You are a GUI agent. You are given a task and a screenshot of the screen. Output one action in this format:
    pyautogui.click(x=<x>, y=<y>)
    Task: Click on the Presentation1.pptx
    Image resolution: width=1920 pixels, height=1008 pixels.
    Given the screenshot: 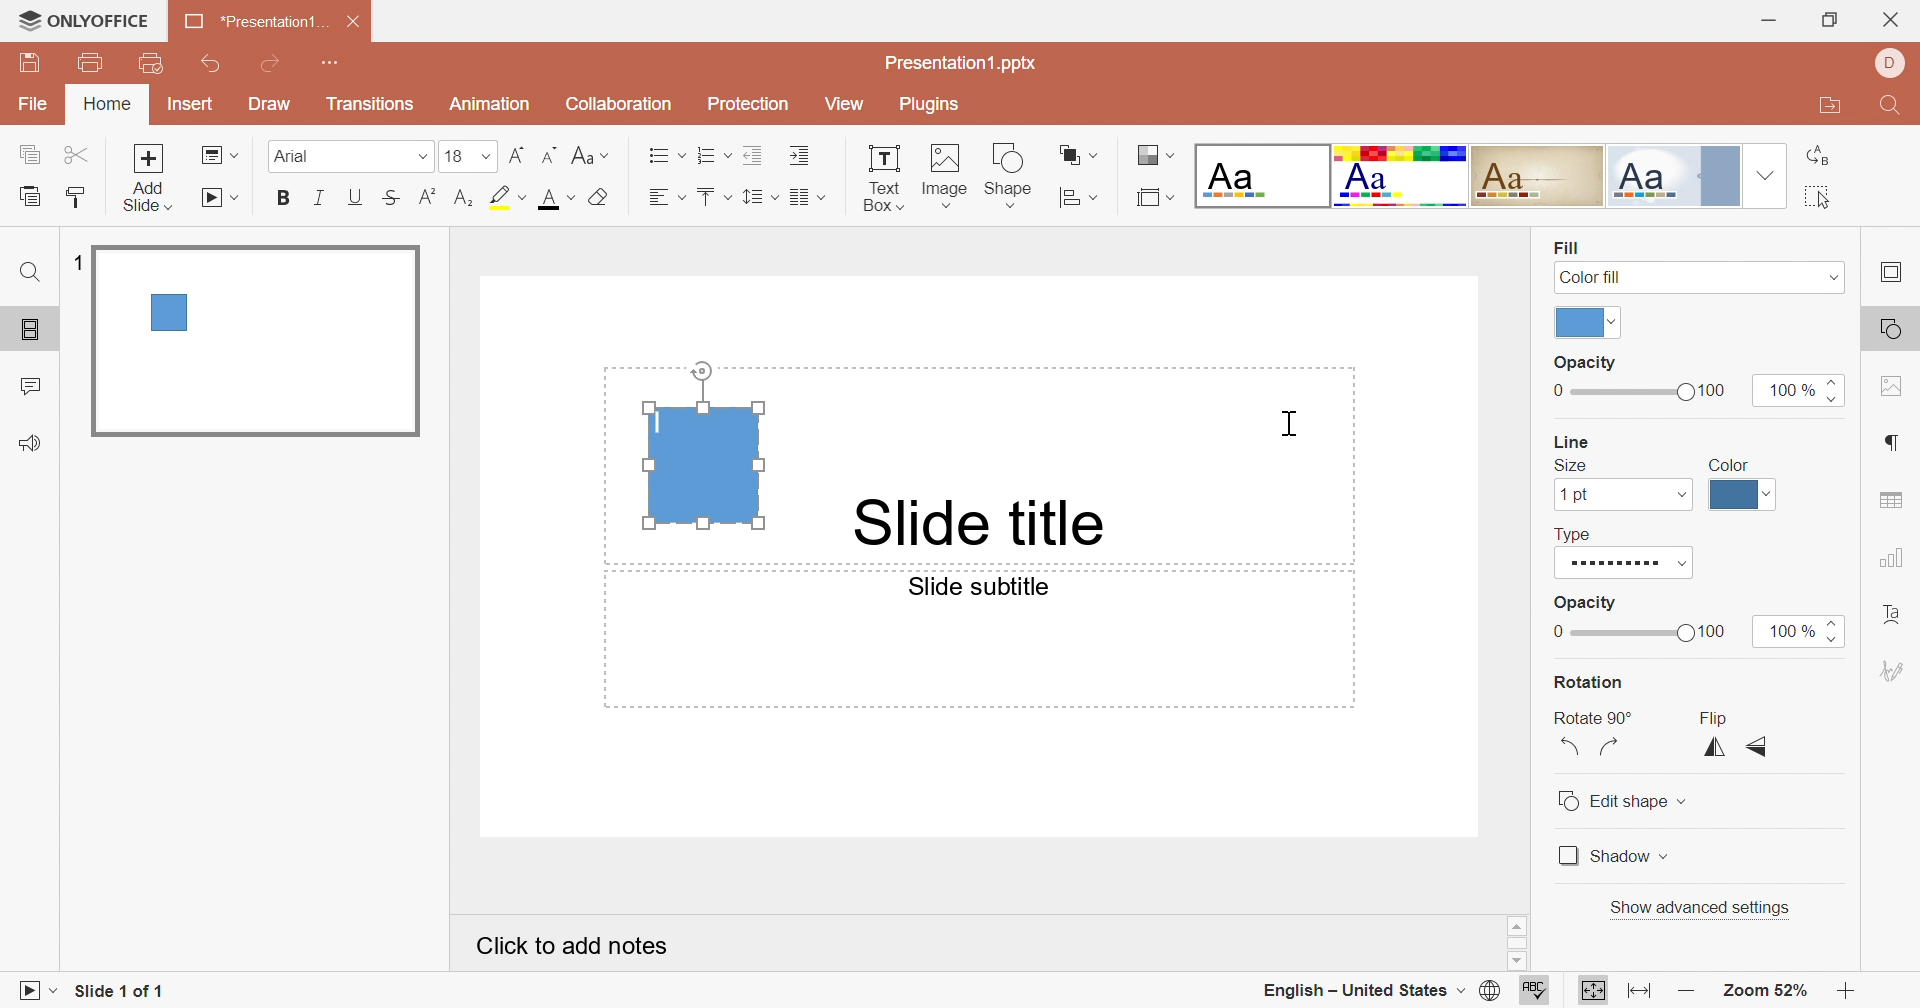 What is the action you would take?
    pyautogui.click(x=970, y=65)
    